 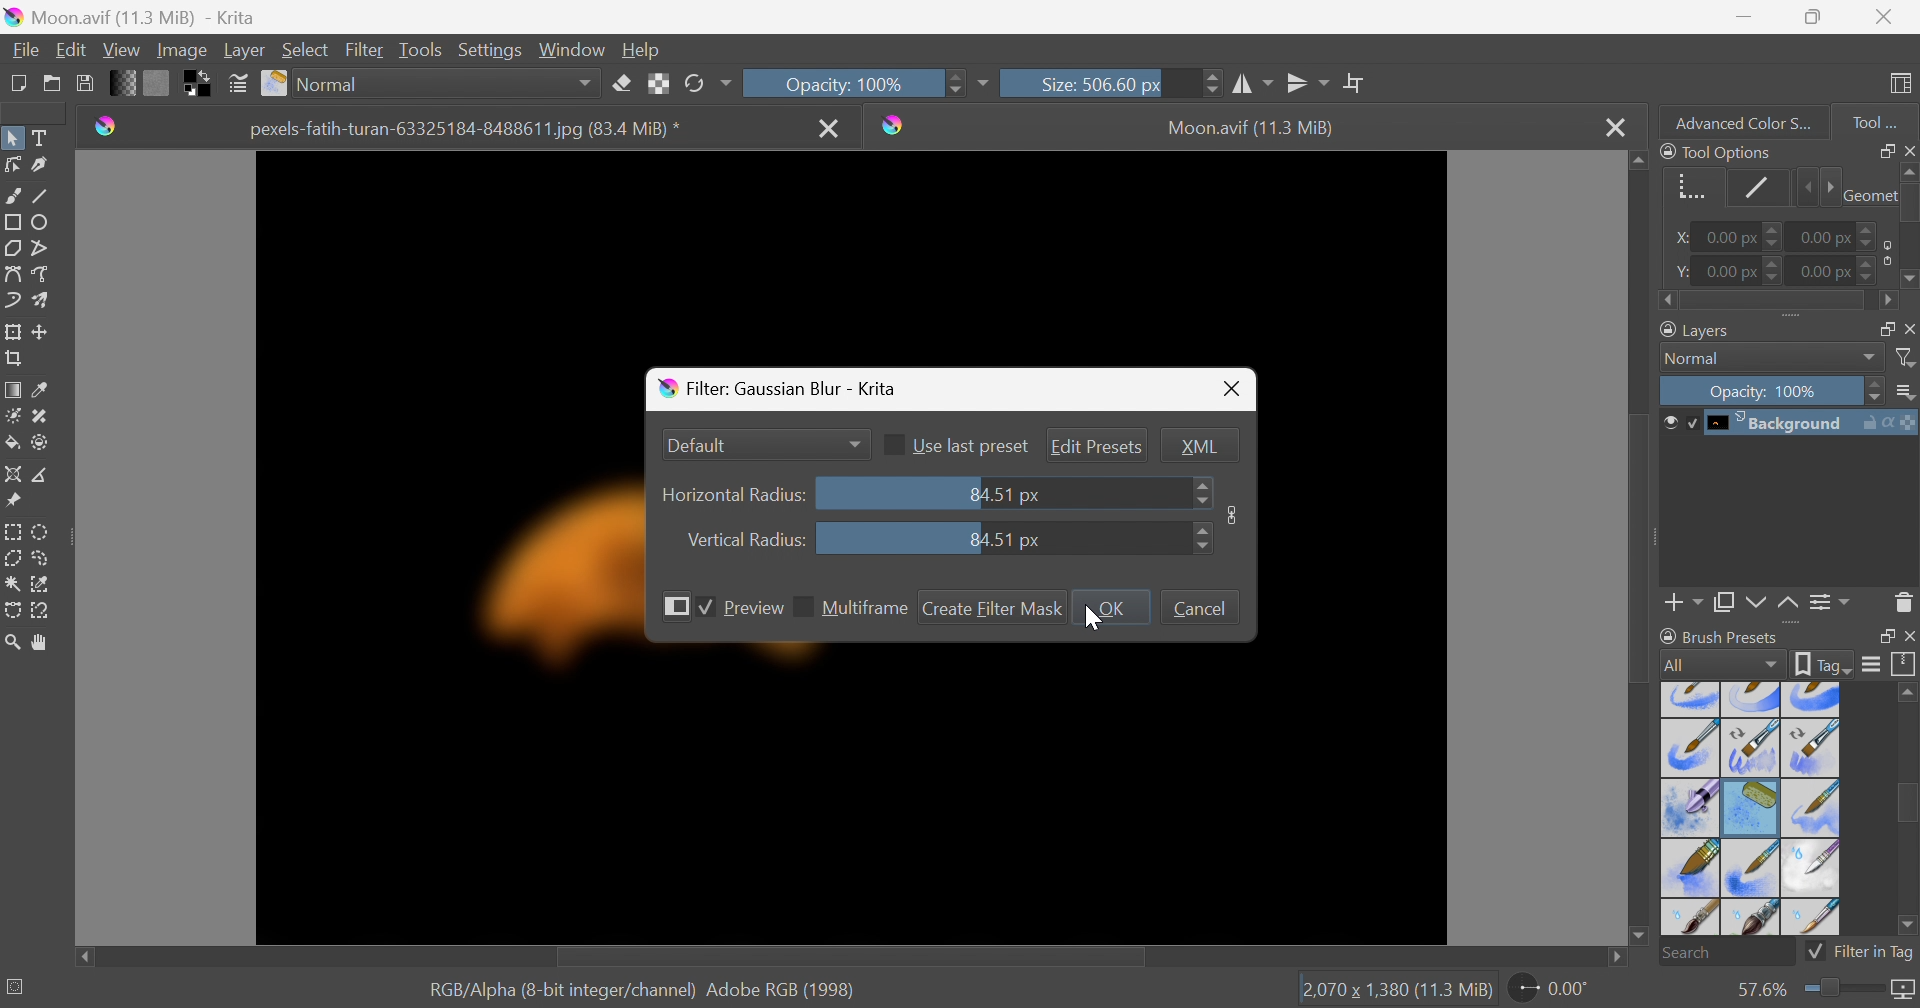 What do you see at coordinates (1684, 606) in the screenshot?
I see `Add layer` at bounding box center [1684, 606].